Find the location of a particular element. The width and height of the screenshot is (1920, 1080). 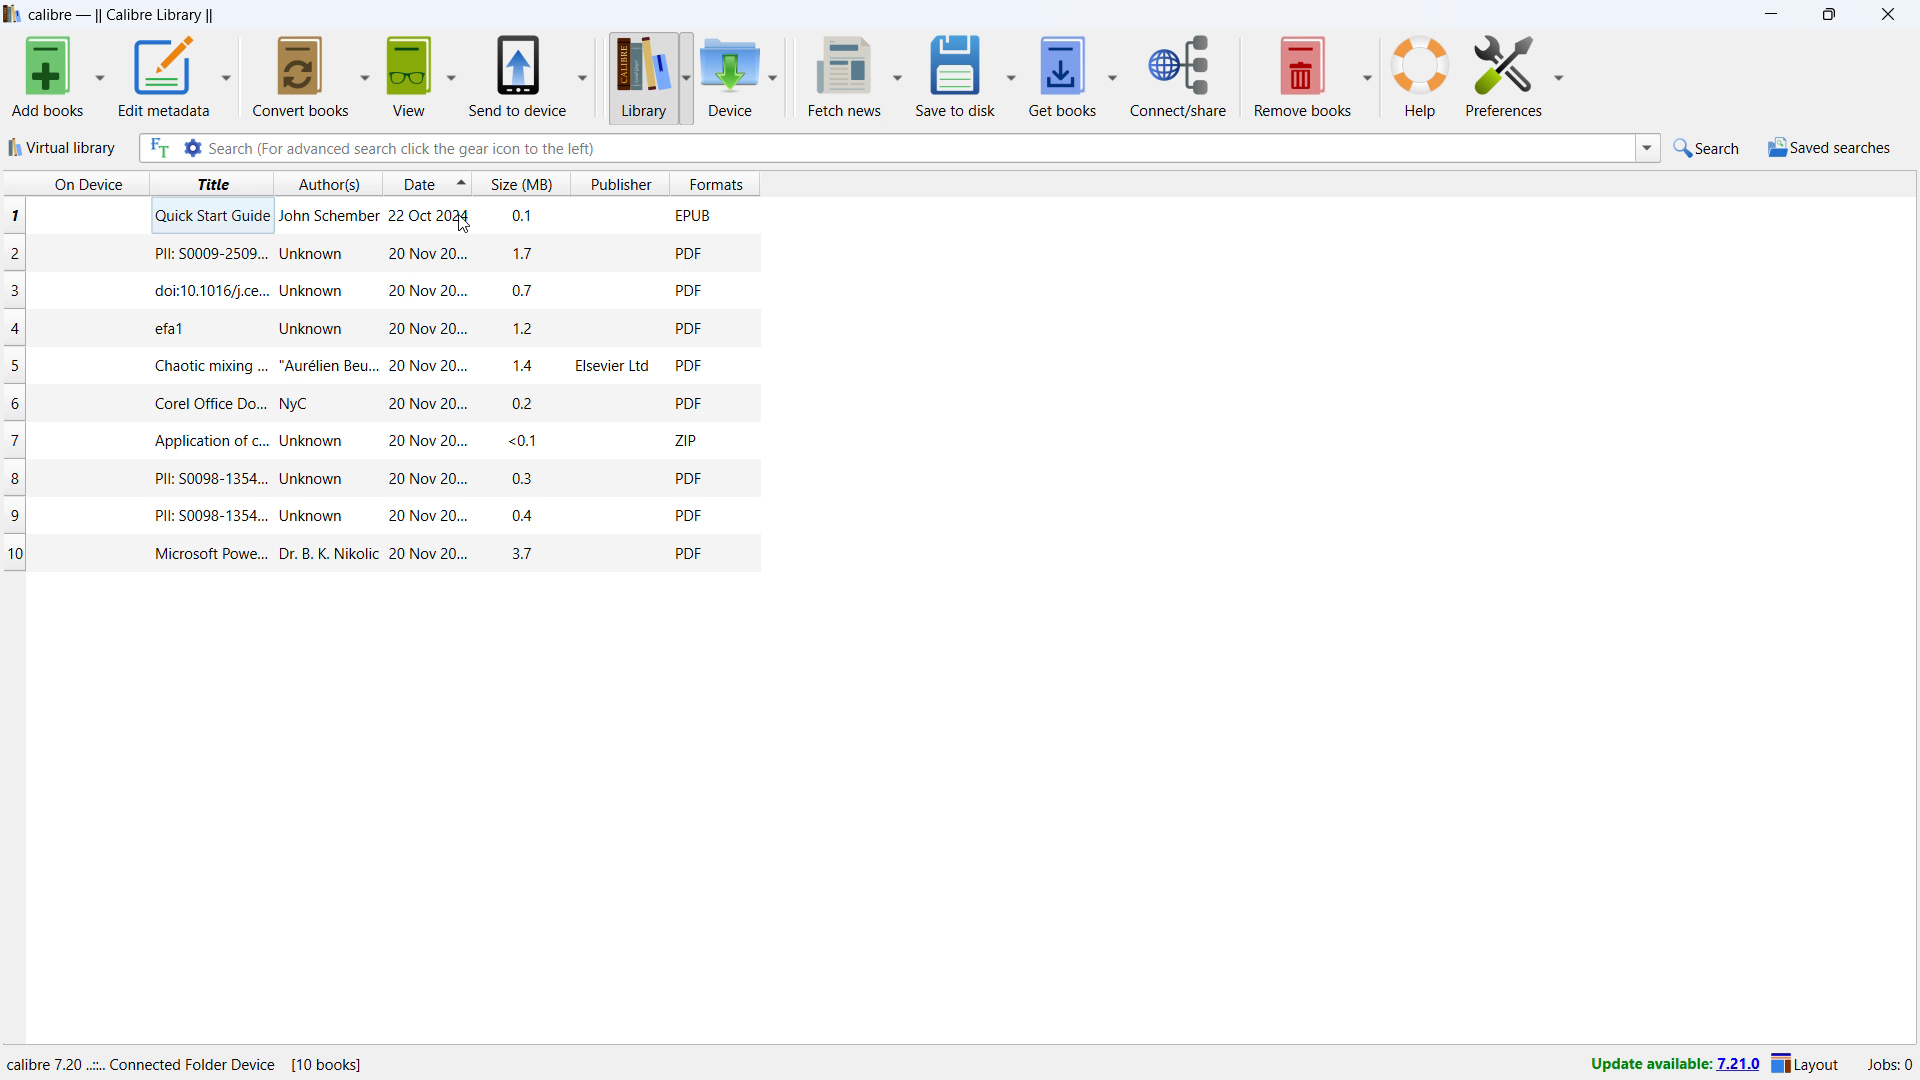

update is located at coordinates (1673, 1066).